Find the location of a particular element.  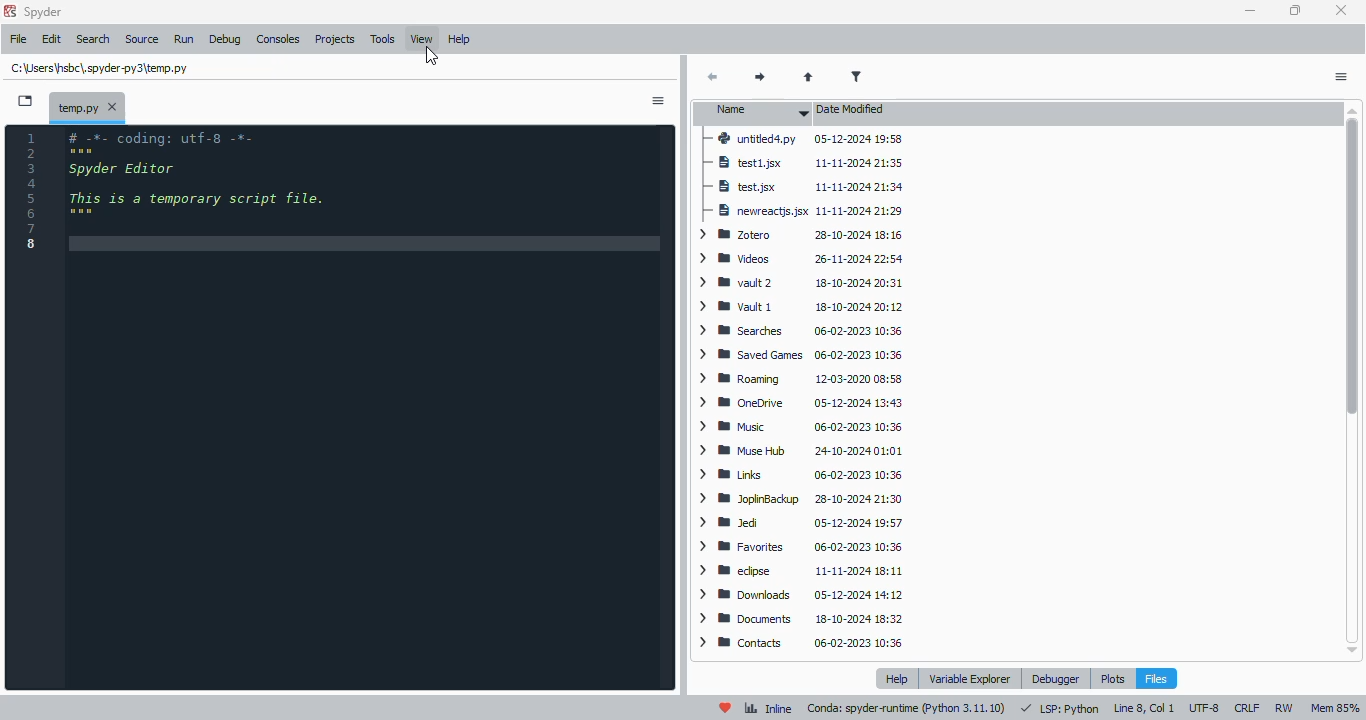

close is located at coordinates (1342, 9).